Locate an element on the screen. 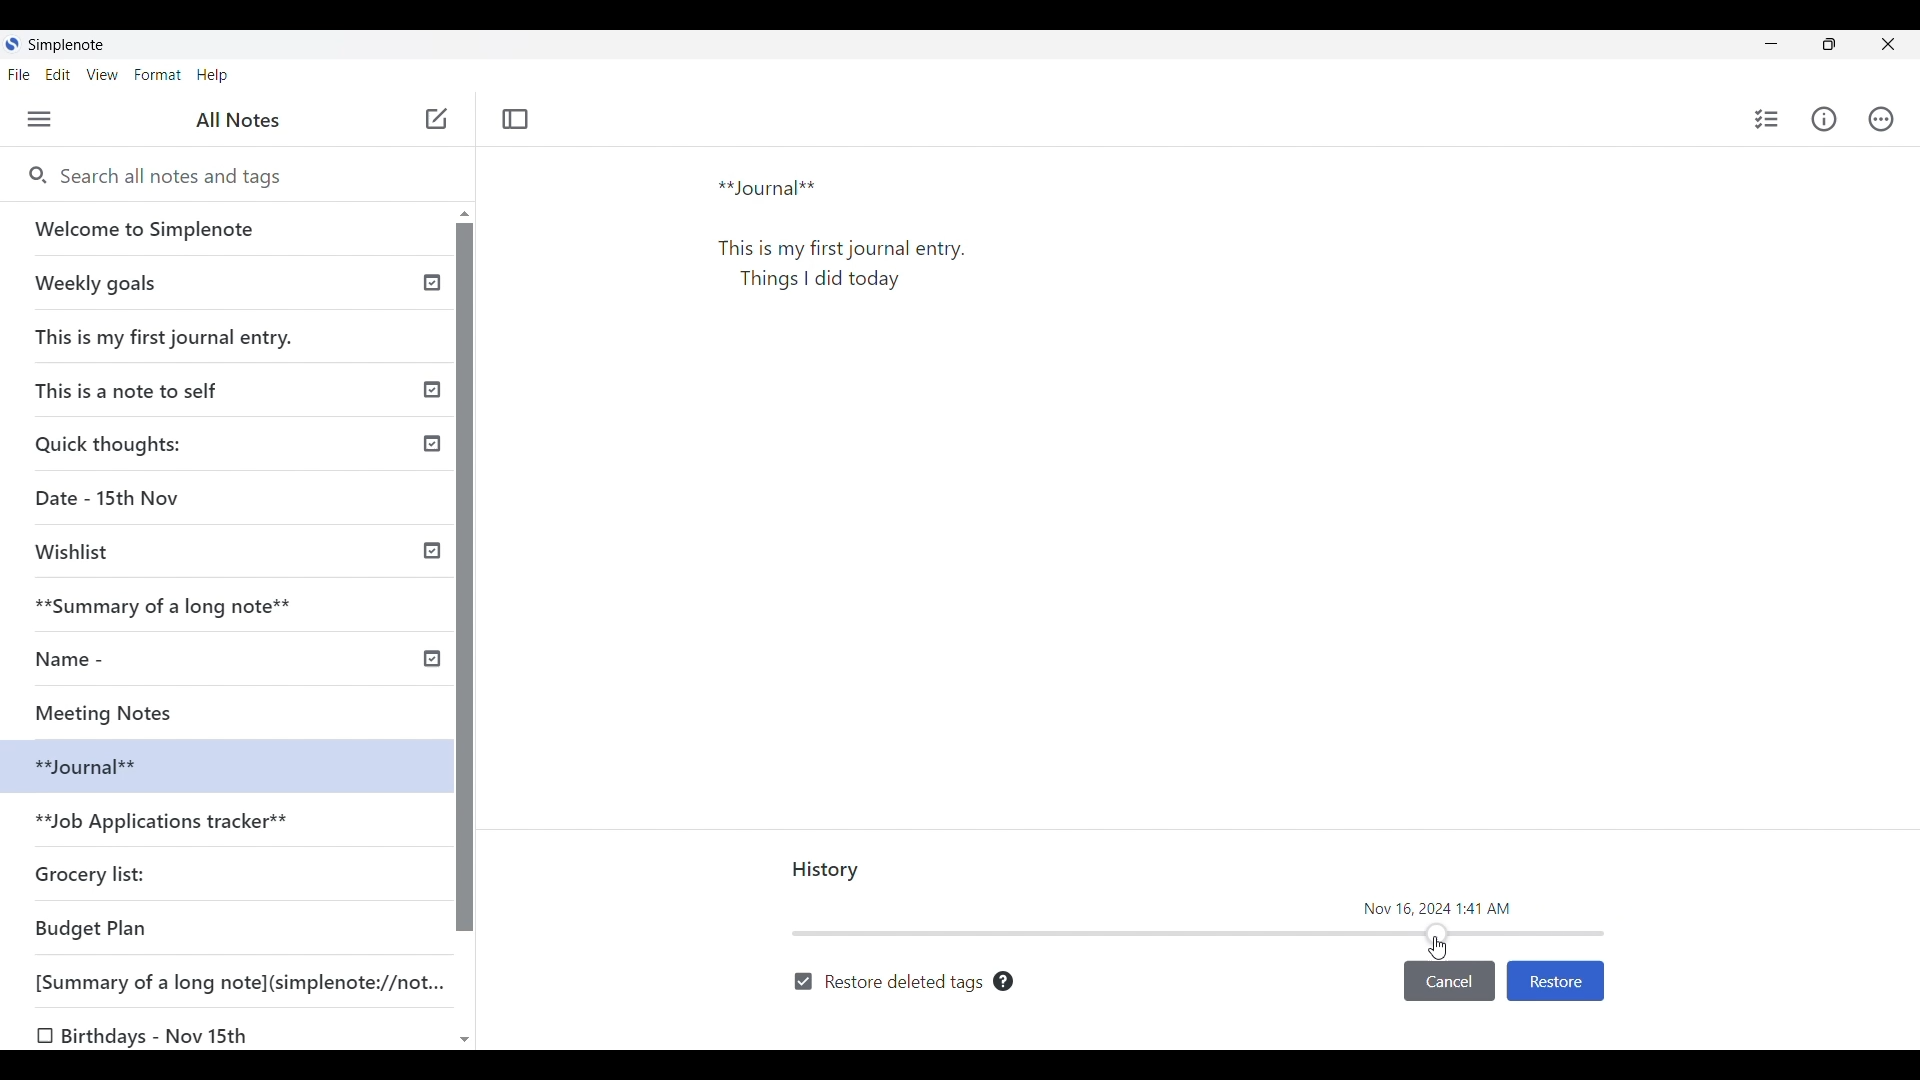 The height and width of the screenshot is (1080, 1920). Budget Plan is located at coordinates (92, 928).